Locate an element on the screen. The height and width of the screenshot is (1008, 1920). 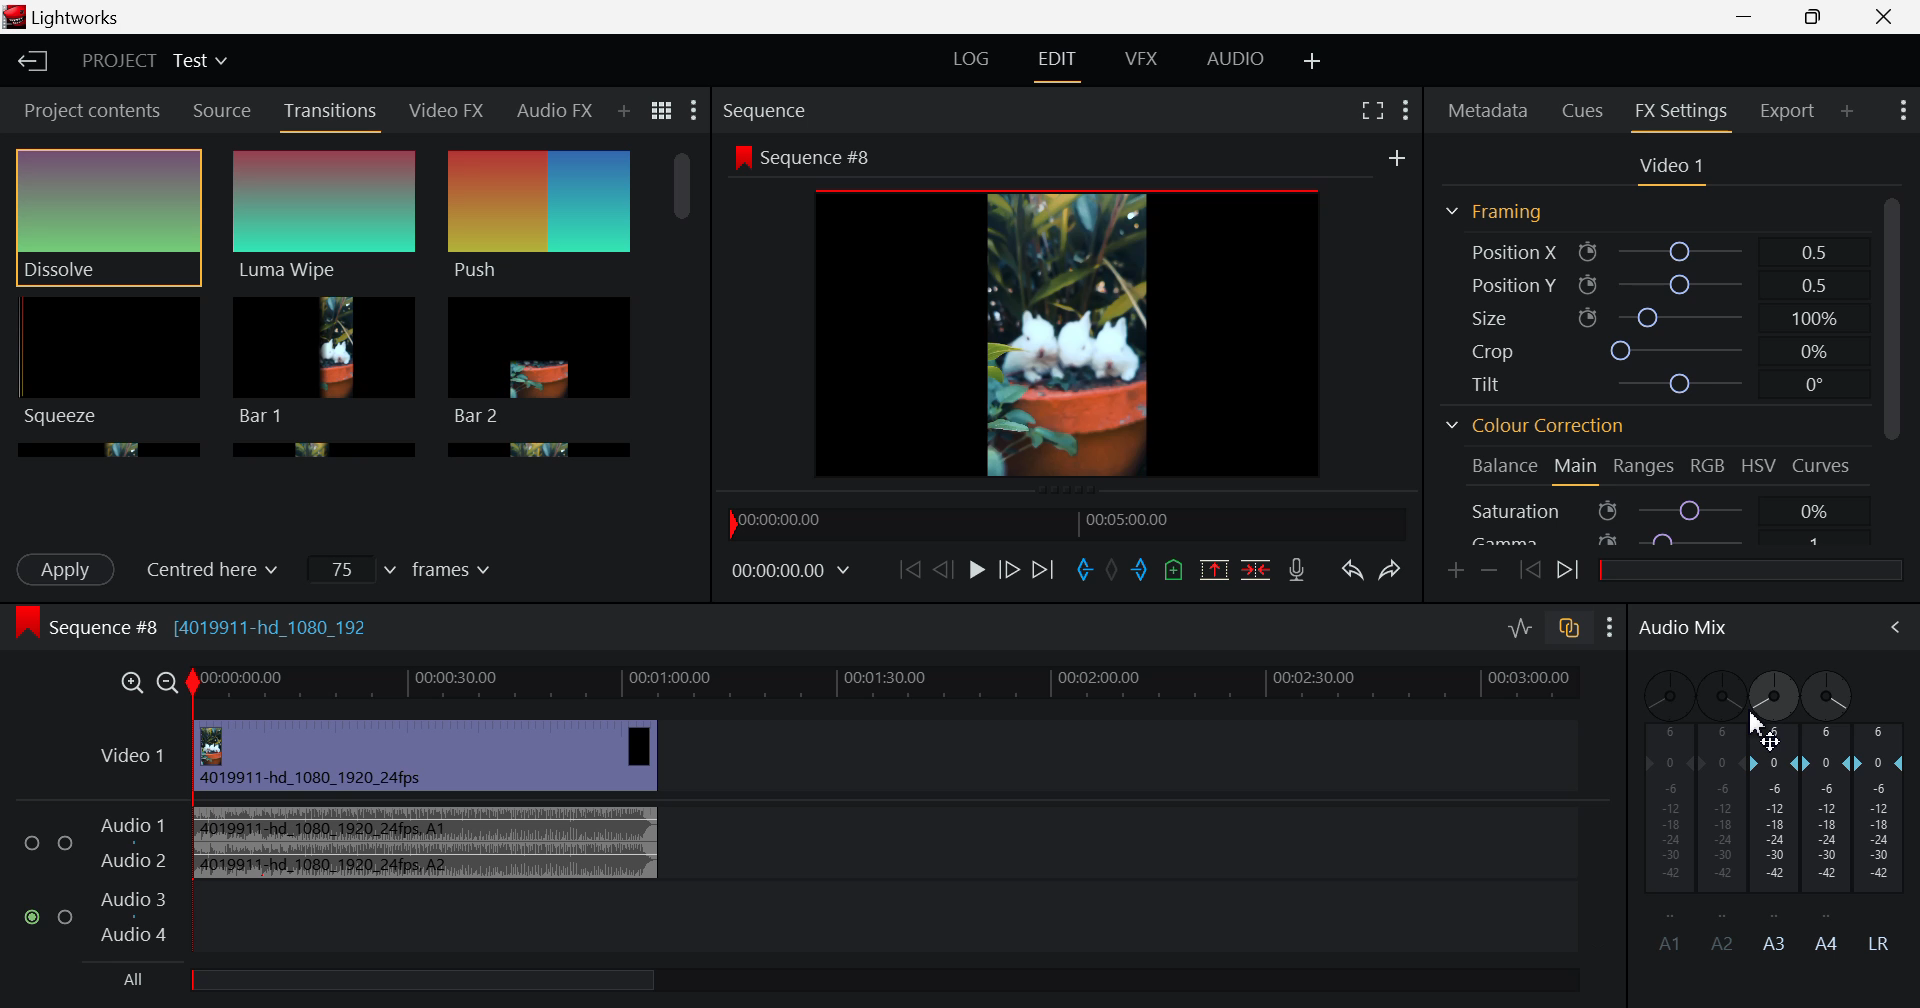
Frames Input is located at coordinates (404, 568).